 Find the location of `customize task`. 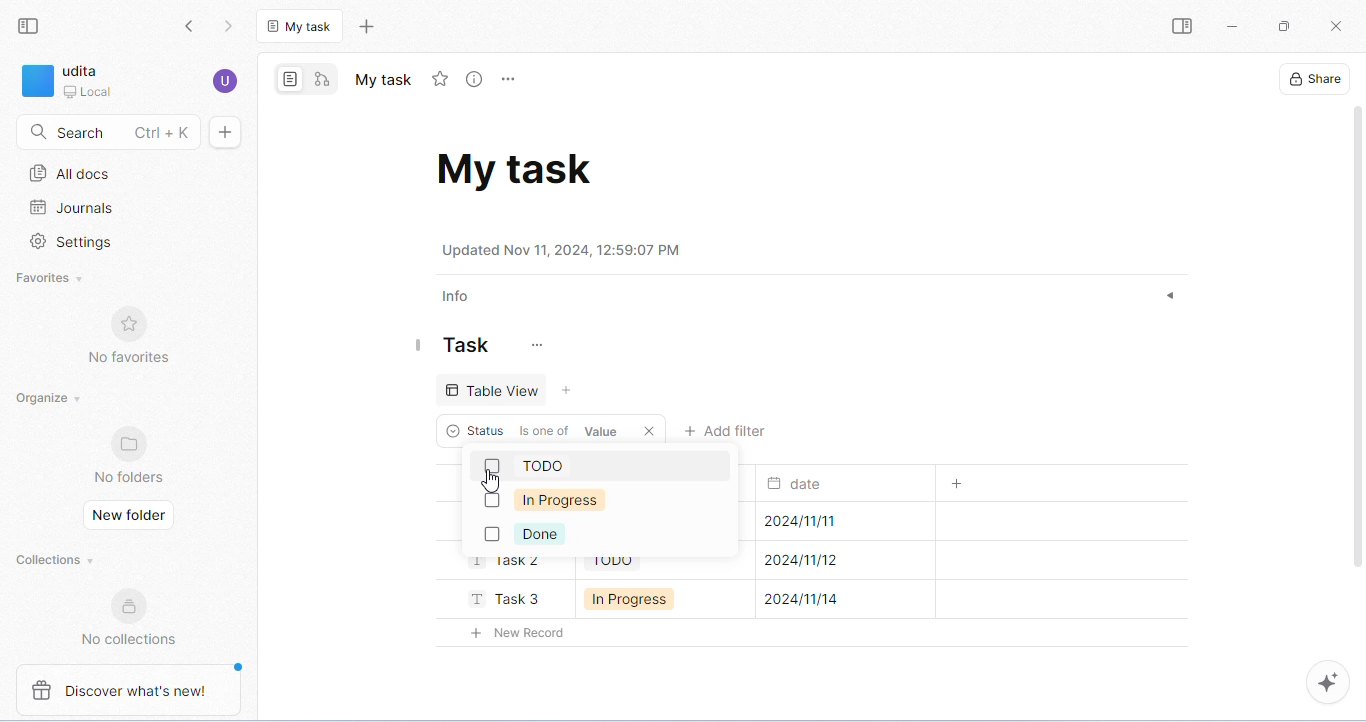

customize task is located at coordinates (534, 346).